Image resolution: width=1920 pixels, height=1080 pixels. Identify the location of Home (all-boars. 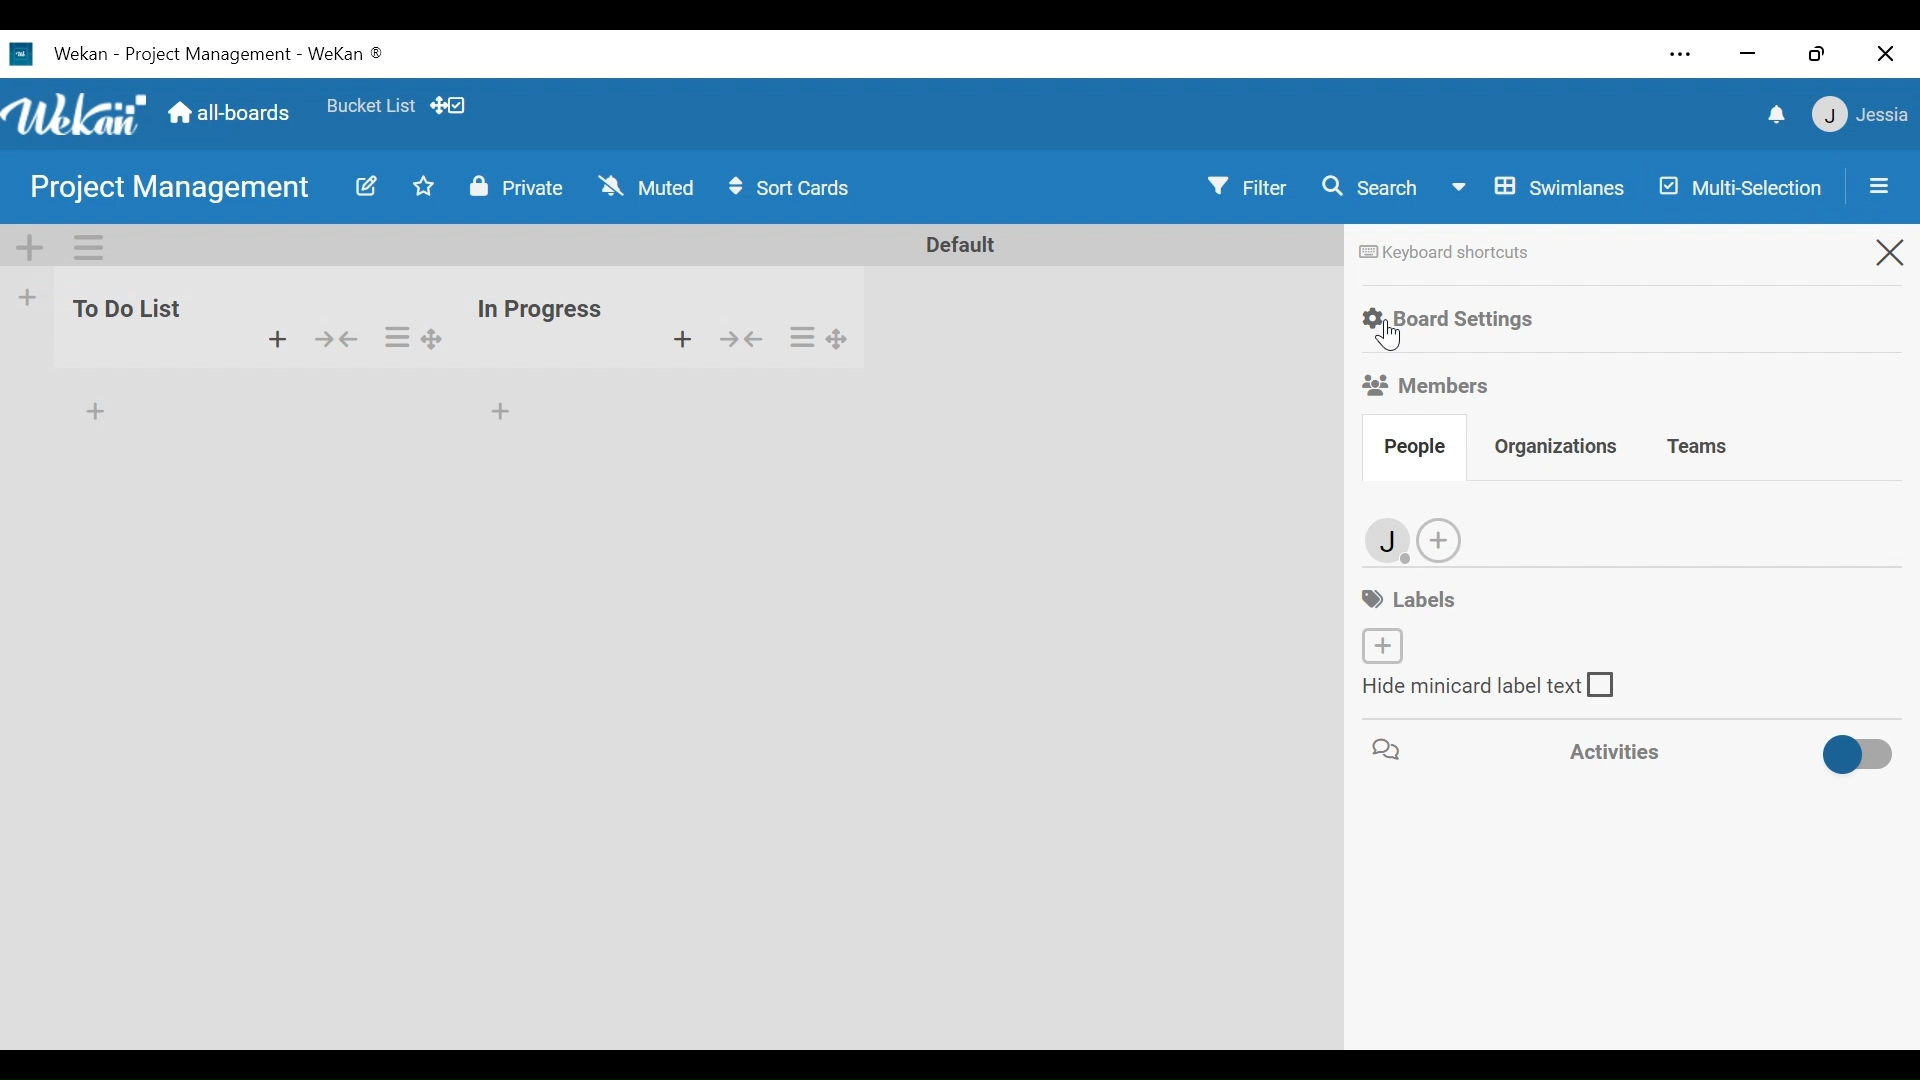
(233, 114).